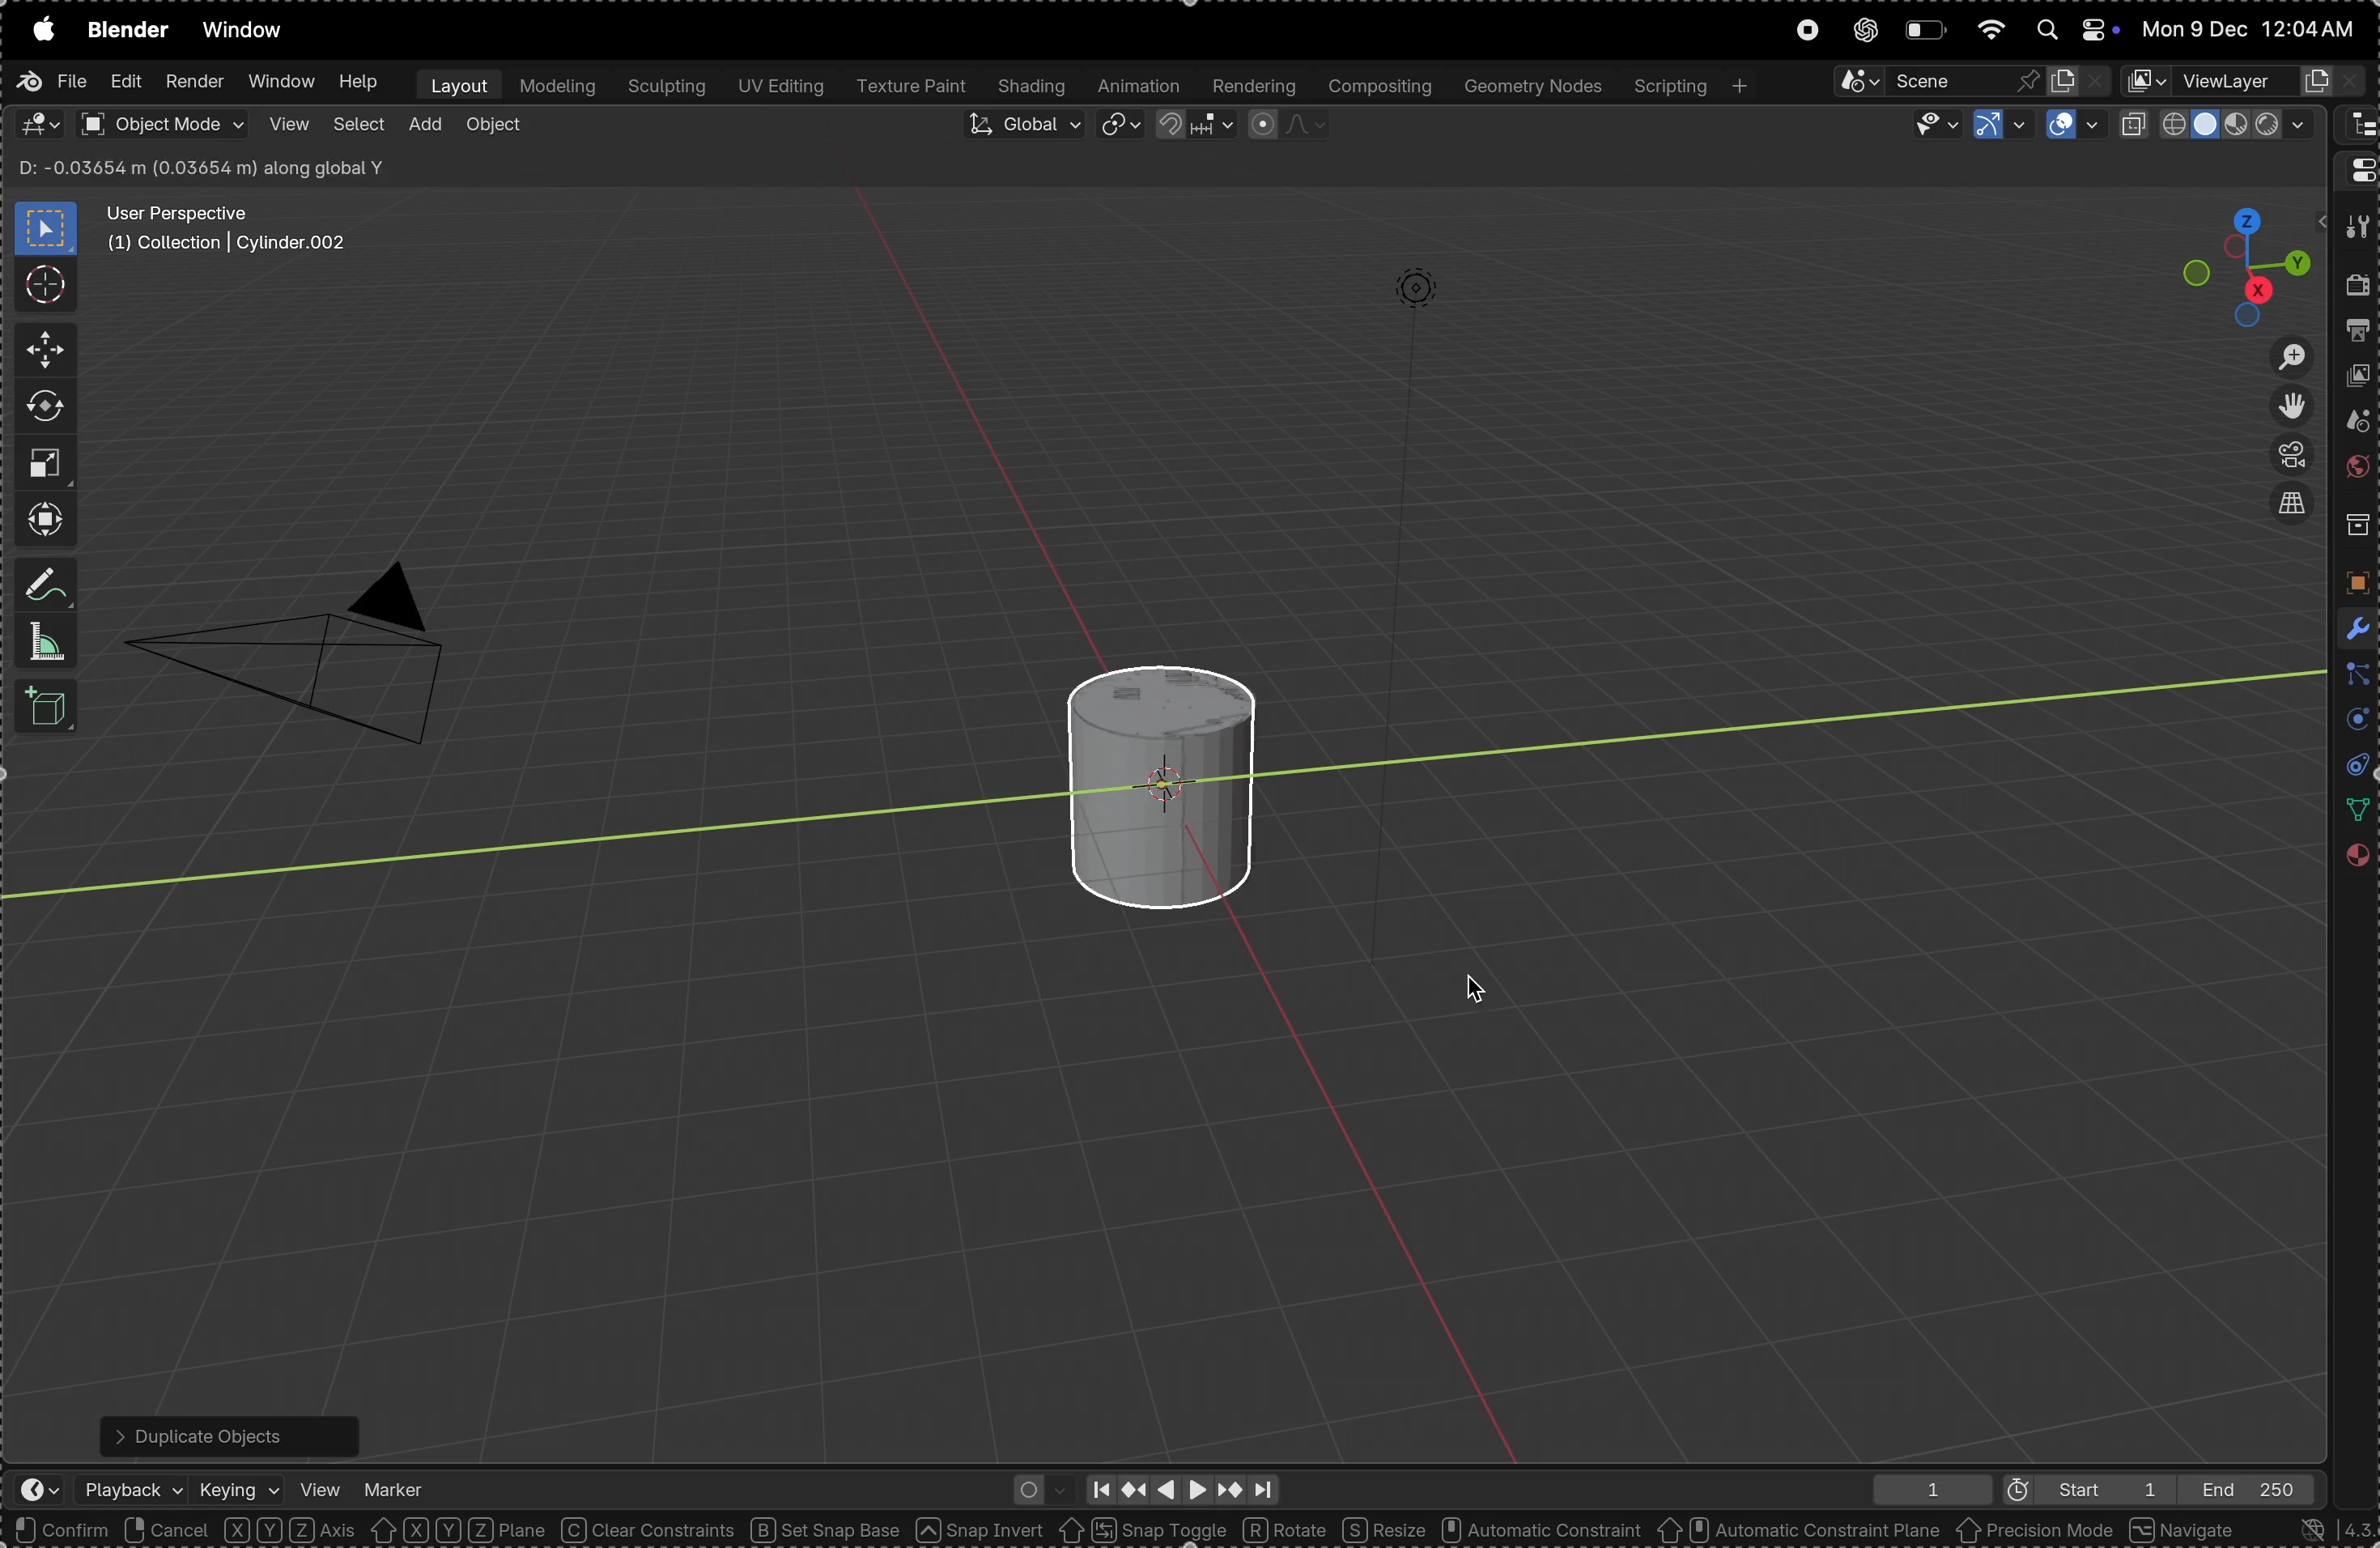 This screenshot has width=2380, height=1548. What do you see at coordinates (2355, 862) in the screenshot?
I see `material` at bounding box center [2355, 862].